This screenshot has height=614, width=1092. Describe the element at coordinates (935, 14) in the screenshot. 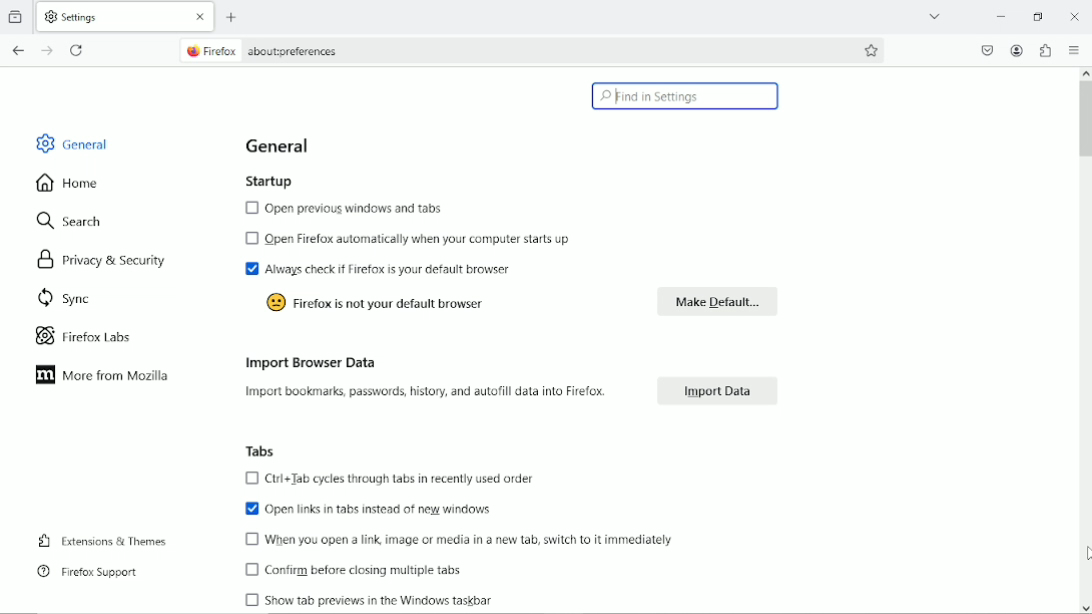

I see `list all tabs` at that location.